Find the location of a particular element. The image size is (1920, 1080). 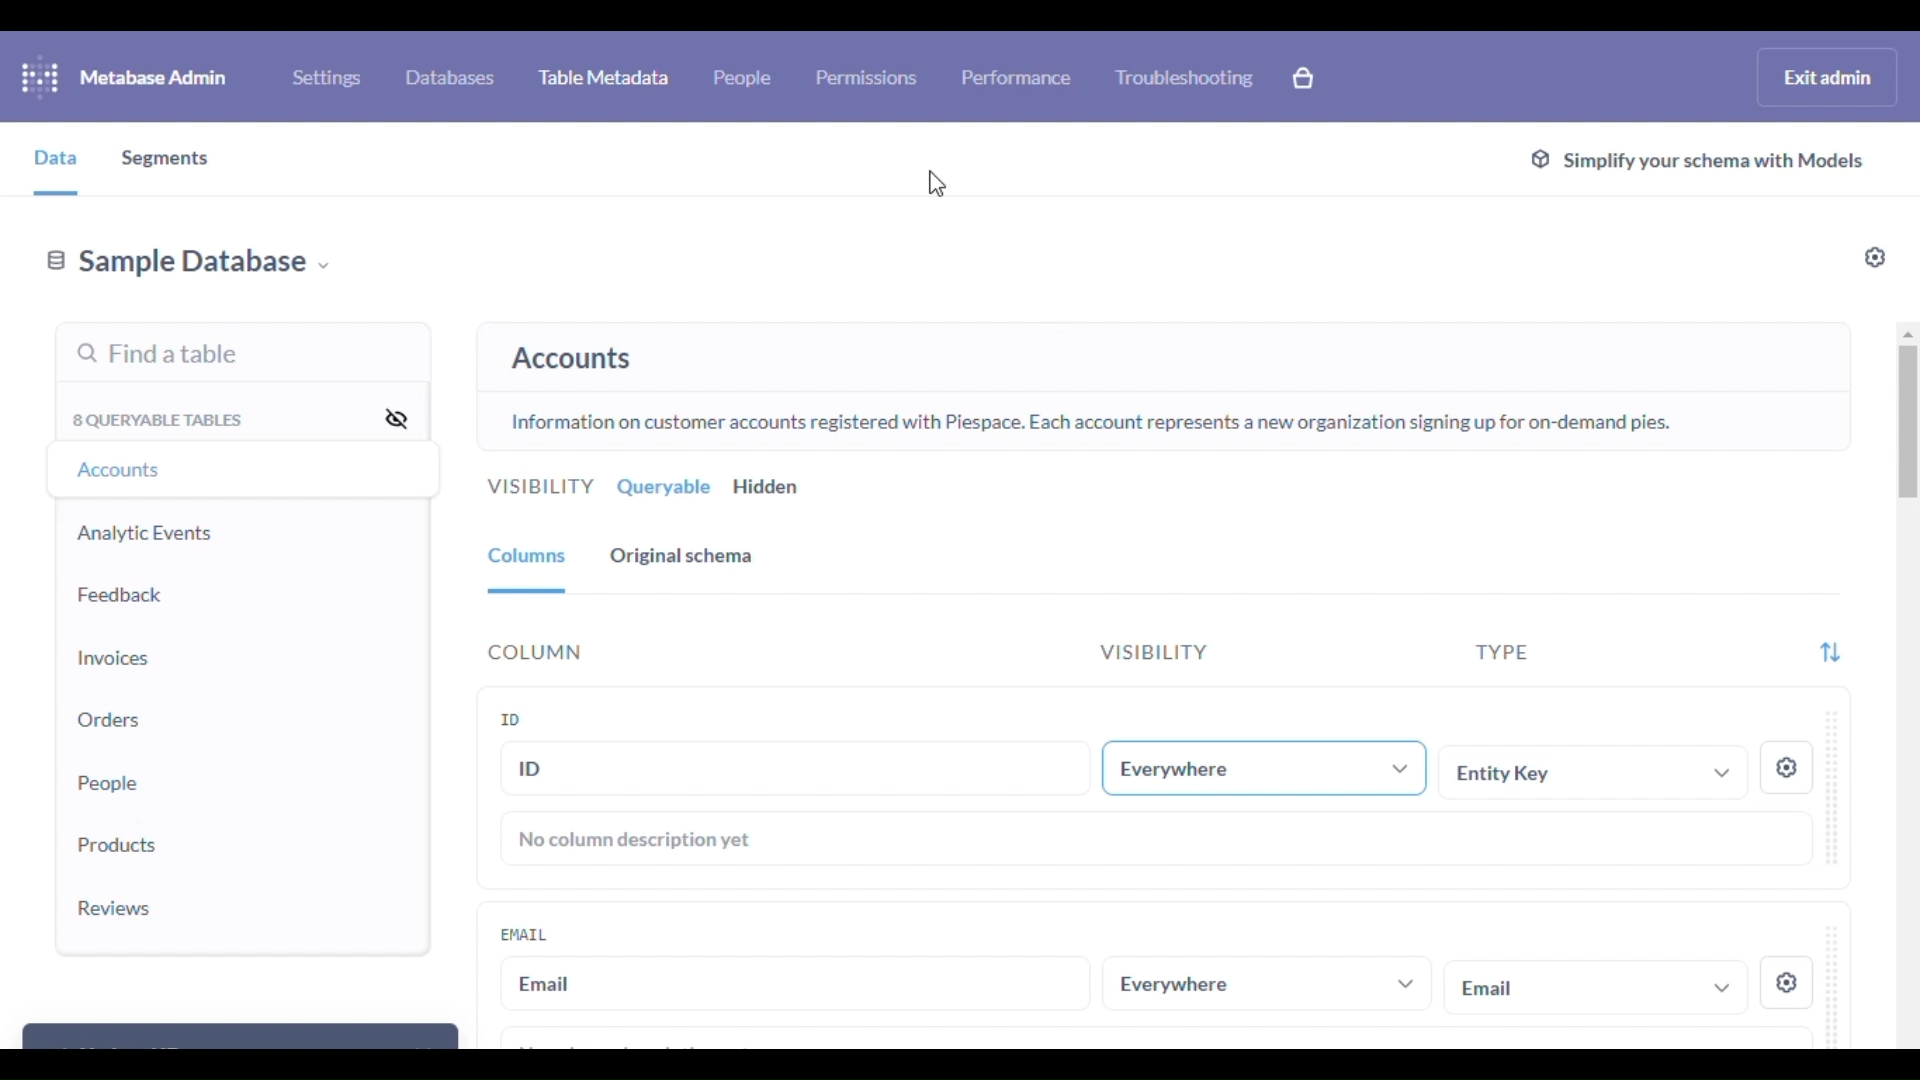

sample database is located at coordinates (188, 264).